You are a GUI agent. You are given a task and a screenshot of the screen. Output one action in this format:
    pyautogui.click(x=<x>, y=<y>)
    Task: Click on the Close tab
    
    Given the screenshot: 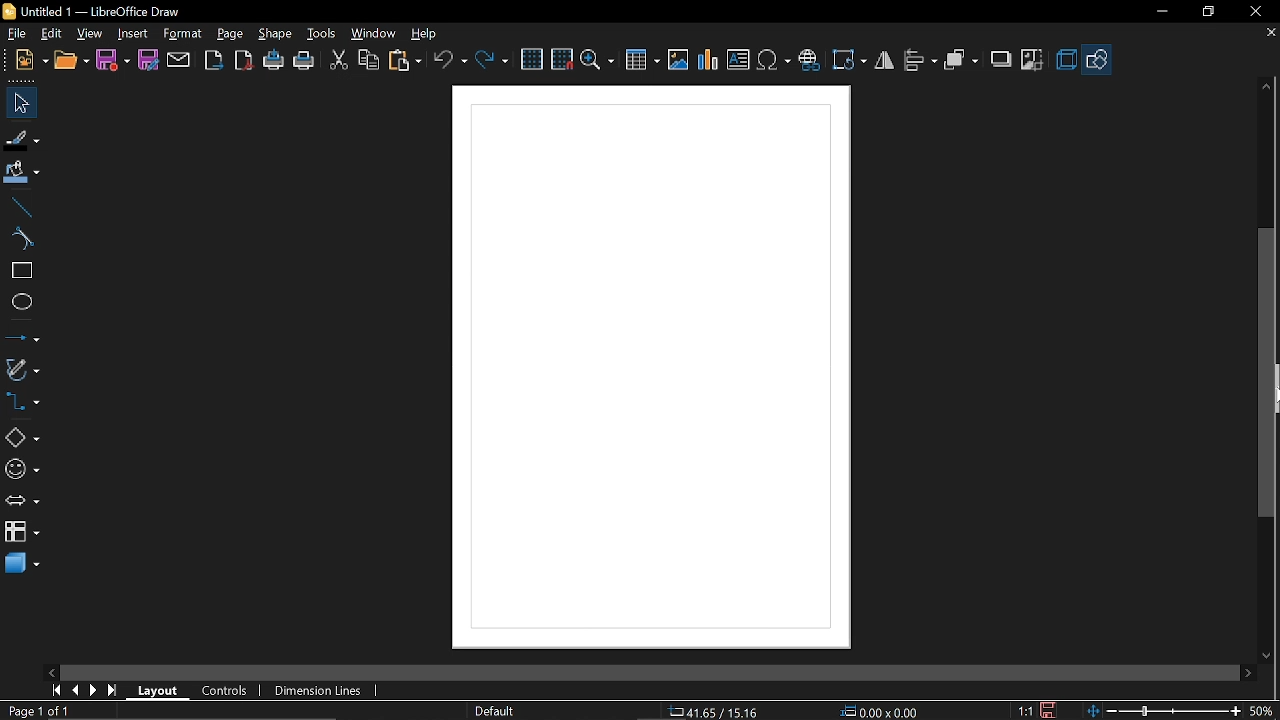 What is the action you would take?
    pyautogui.click(x=1269, y=31)
    